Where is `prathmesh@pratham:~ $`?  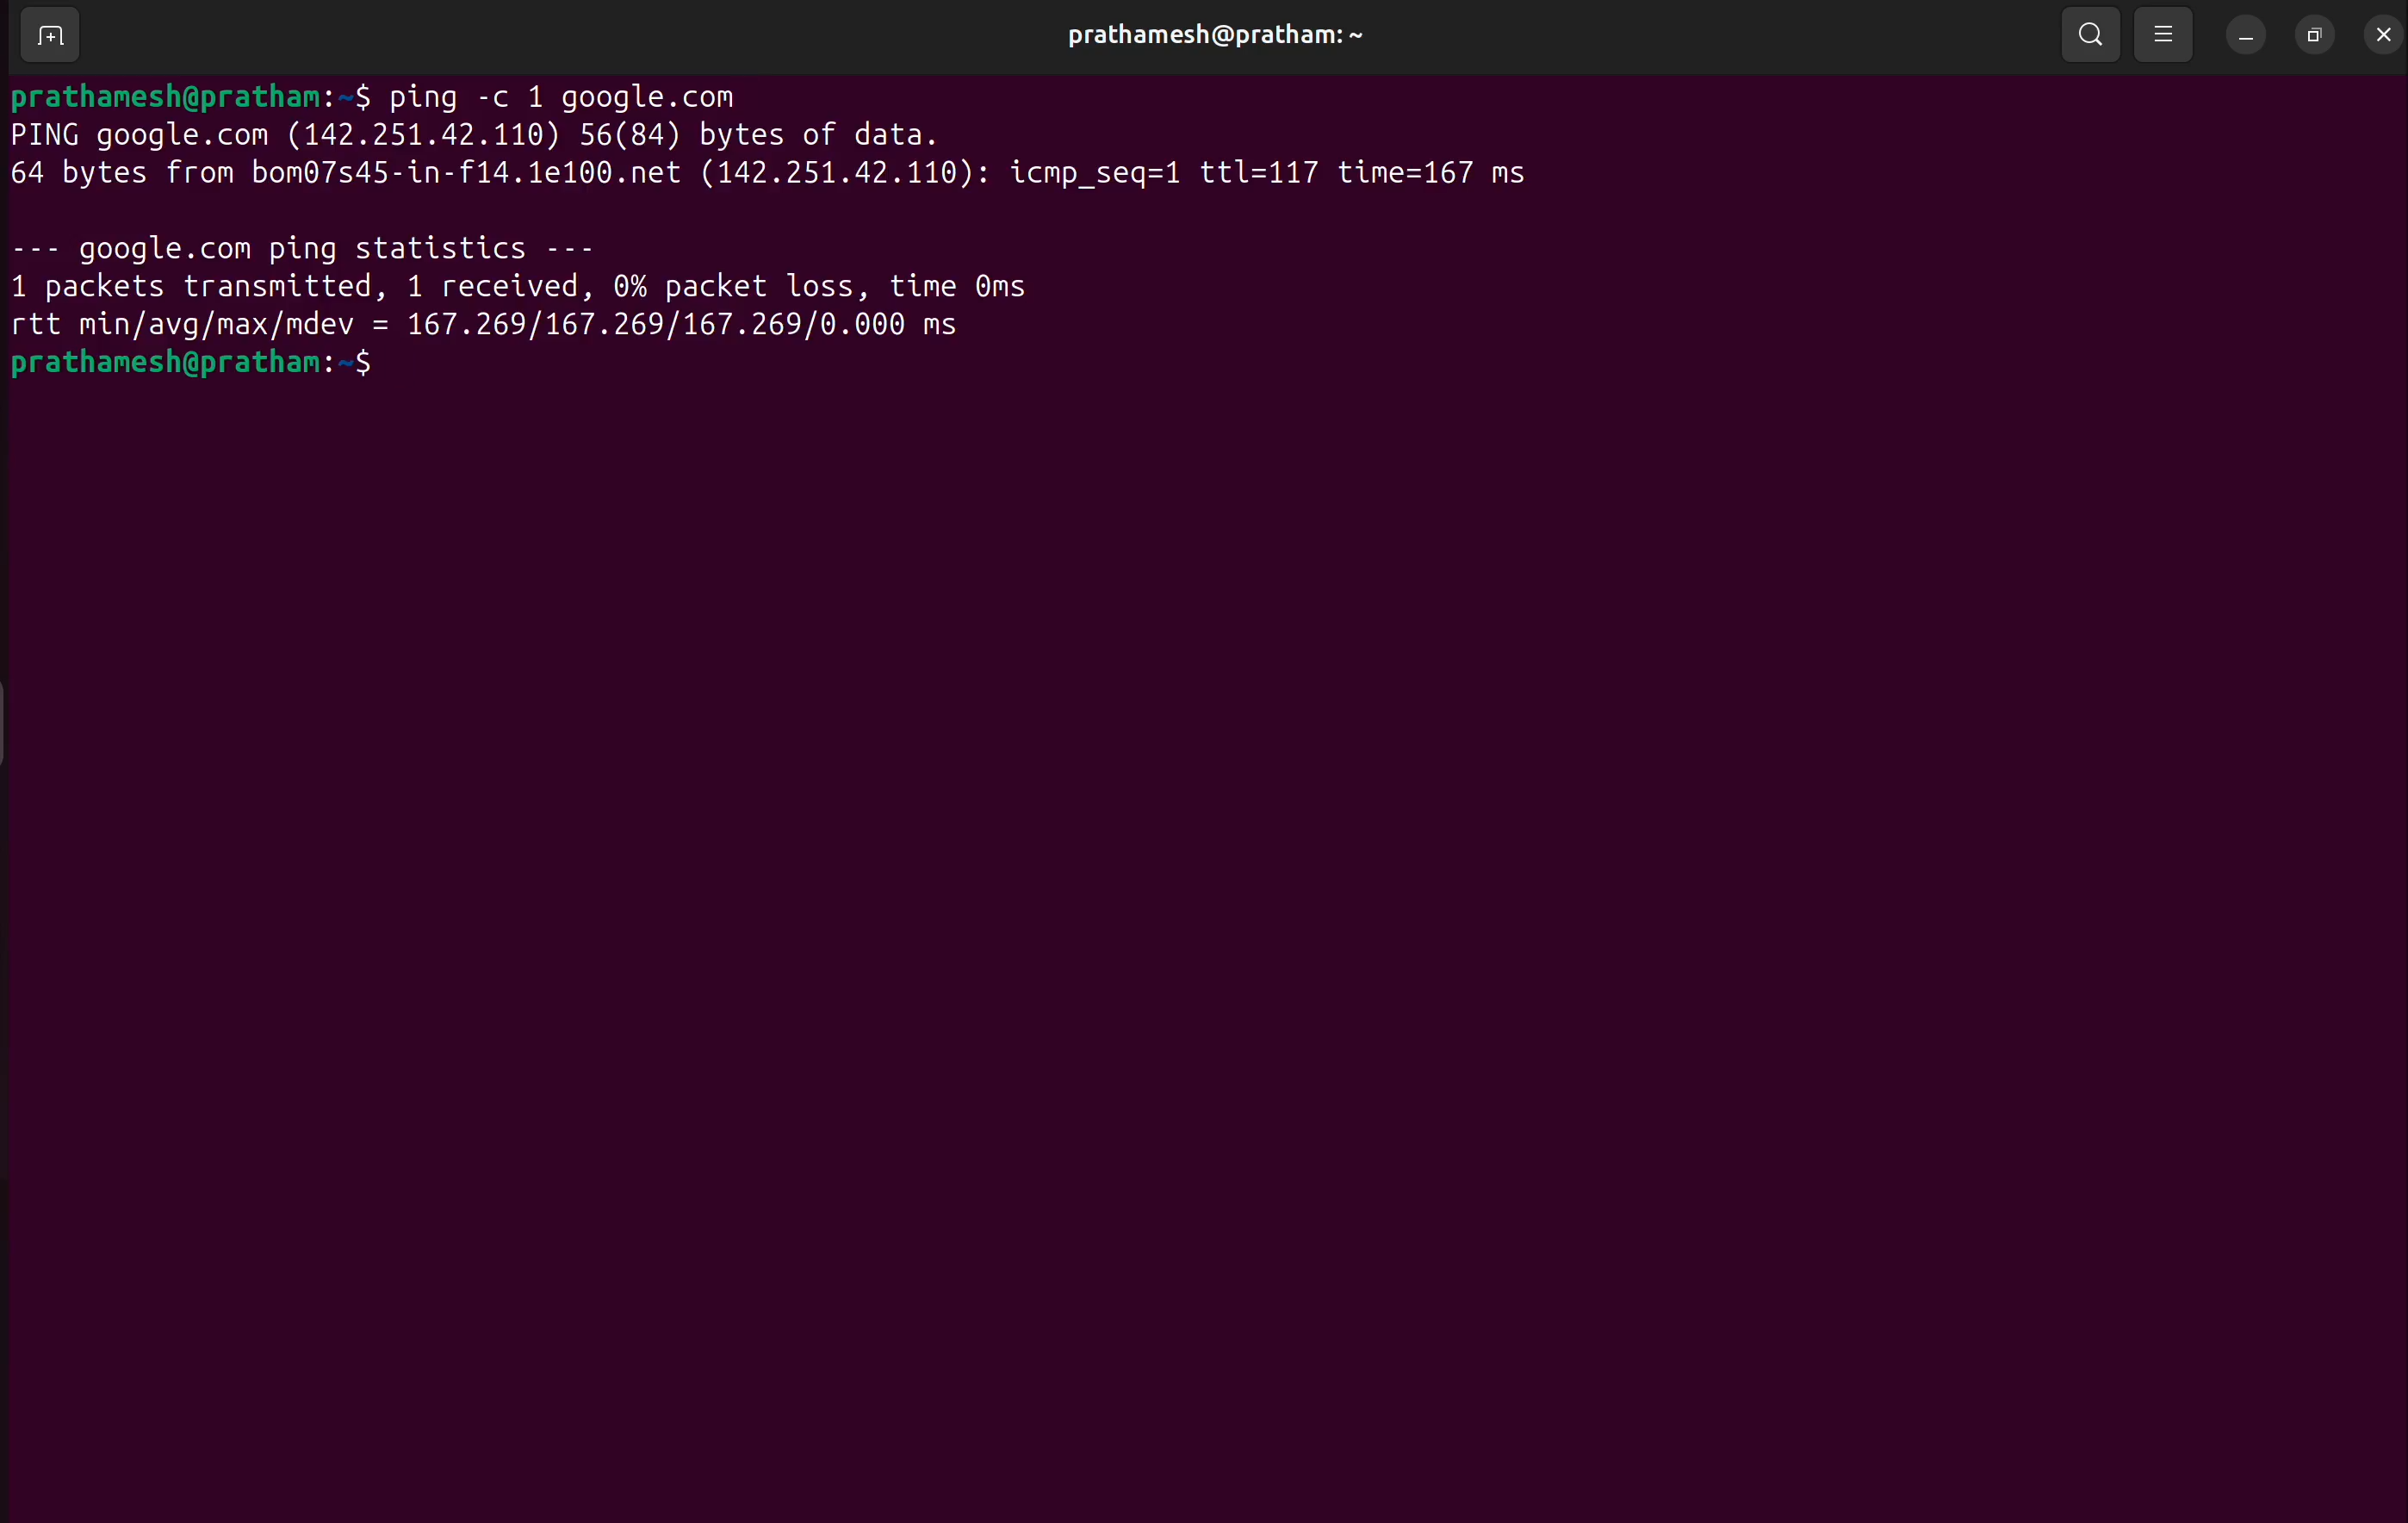
prathmesh@pratham:~ $ is located at coordinates (192, 91).